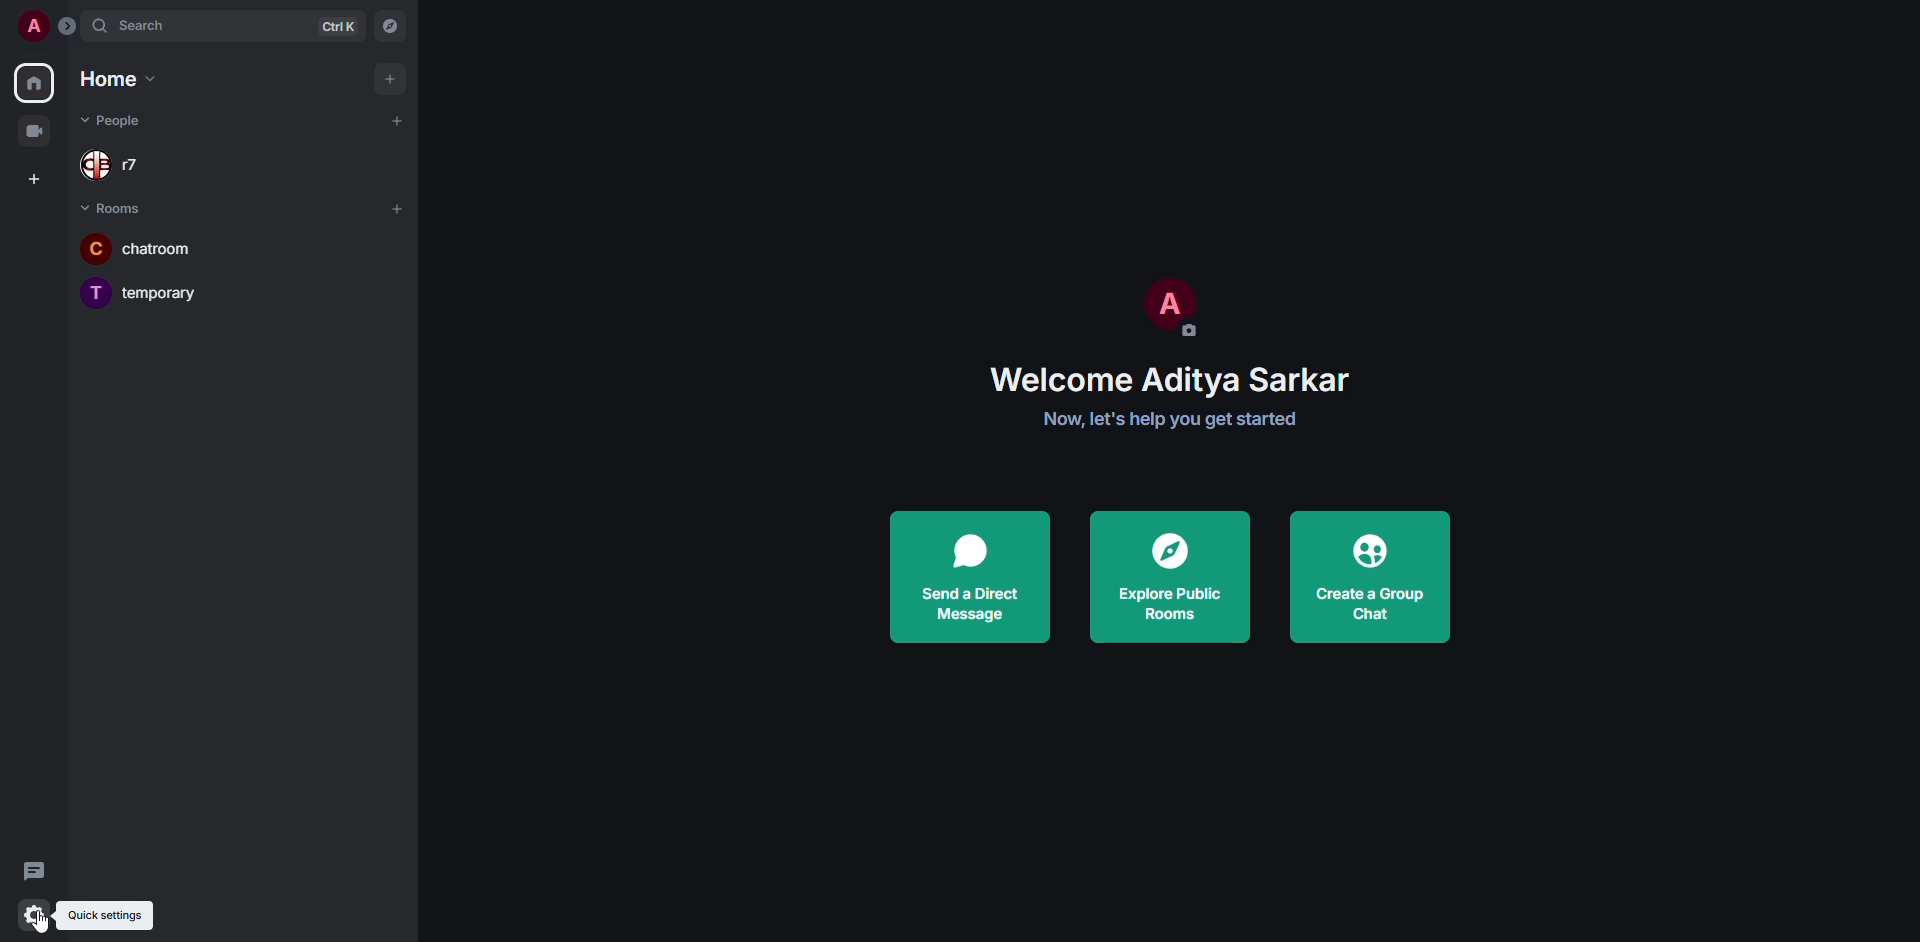  I want to click on cursor, so click(45, 923).